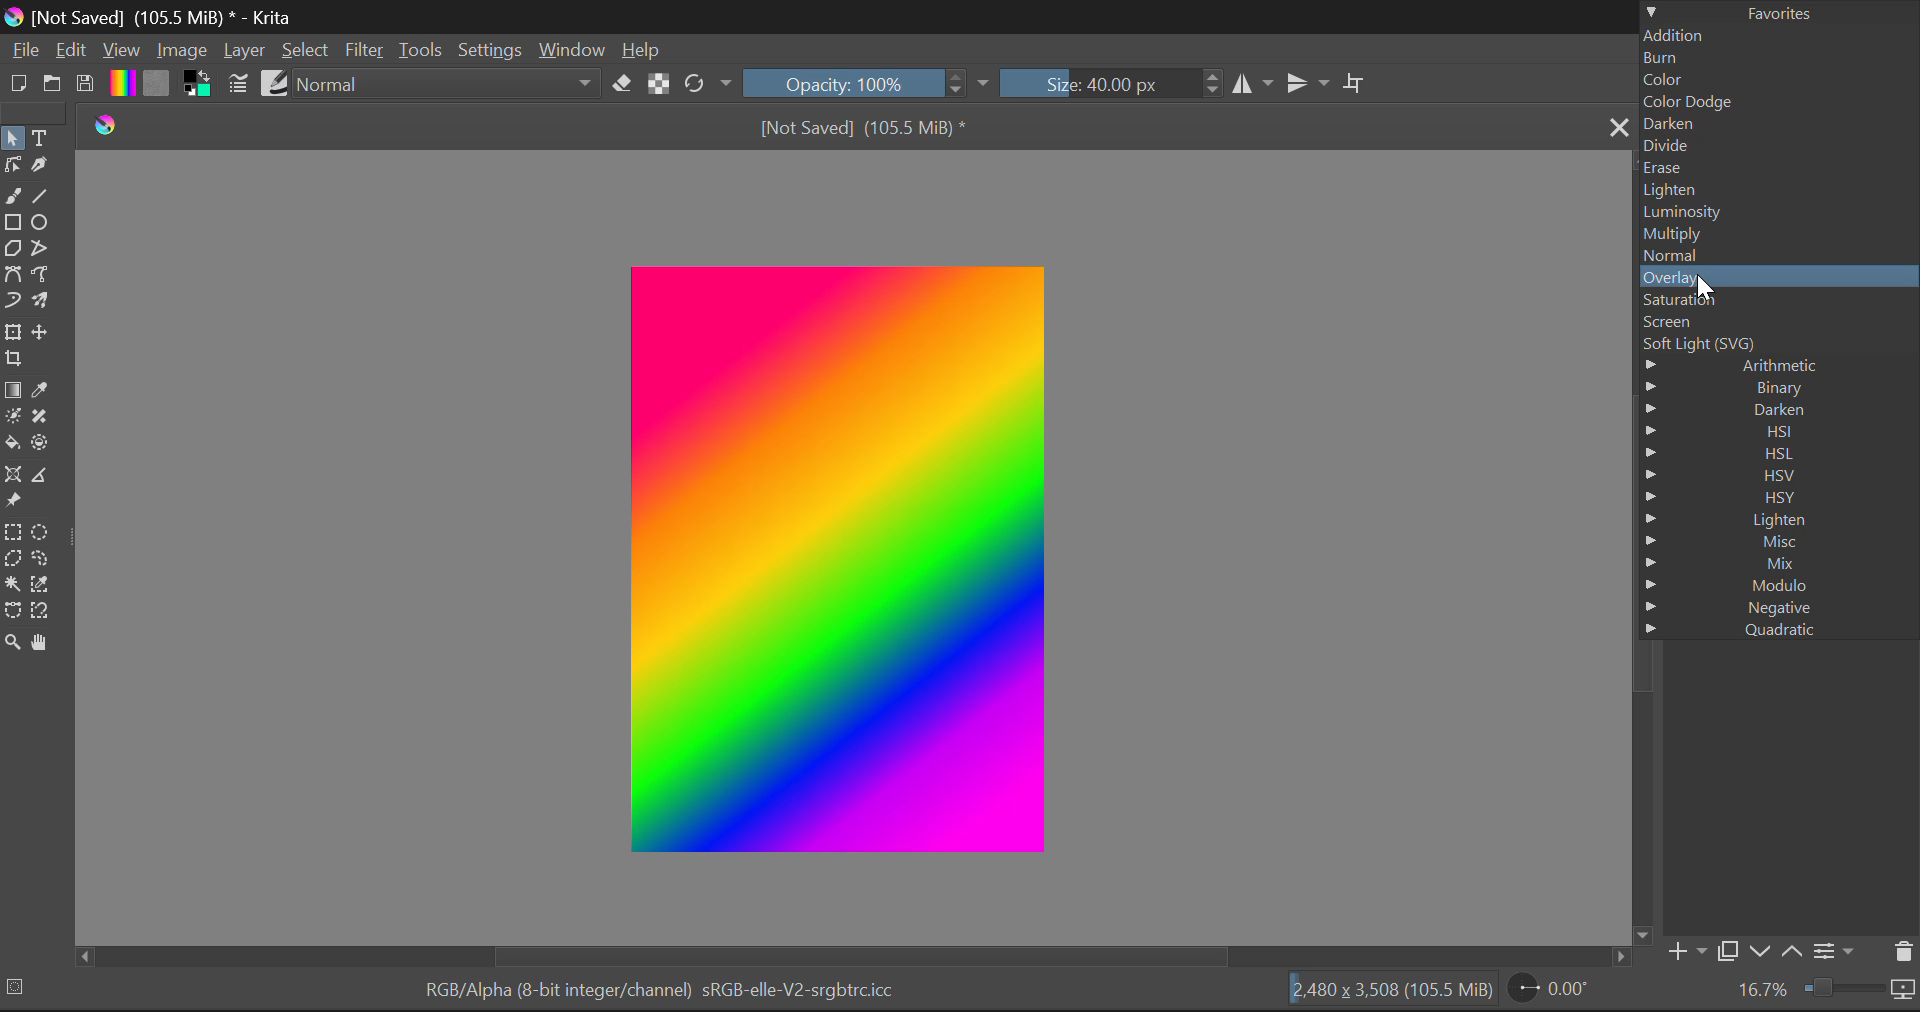  What do you see at coordinates (43, 197) in the screenshot?
I see `Line` at bounding box center [43, 197].